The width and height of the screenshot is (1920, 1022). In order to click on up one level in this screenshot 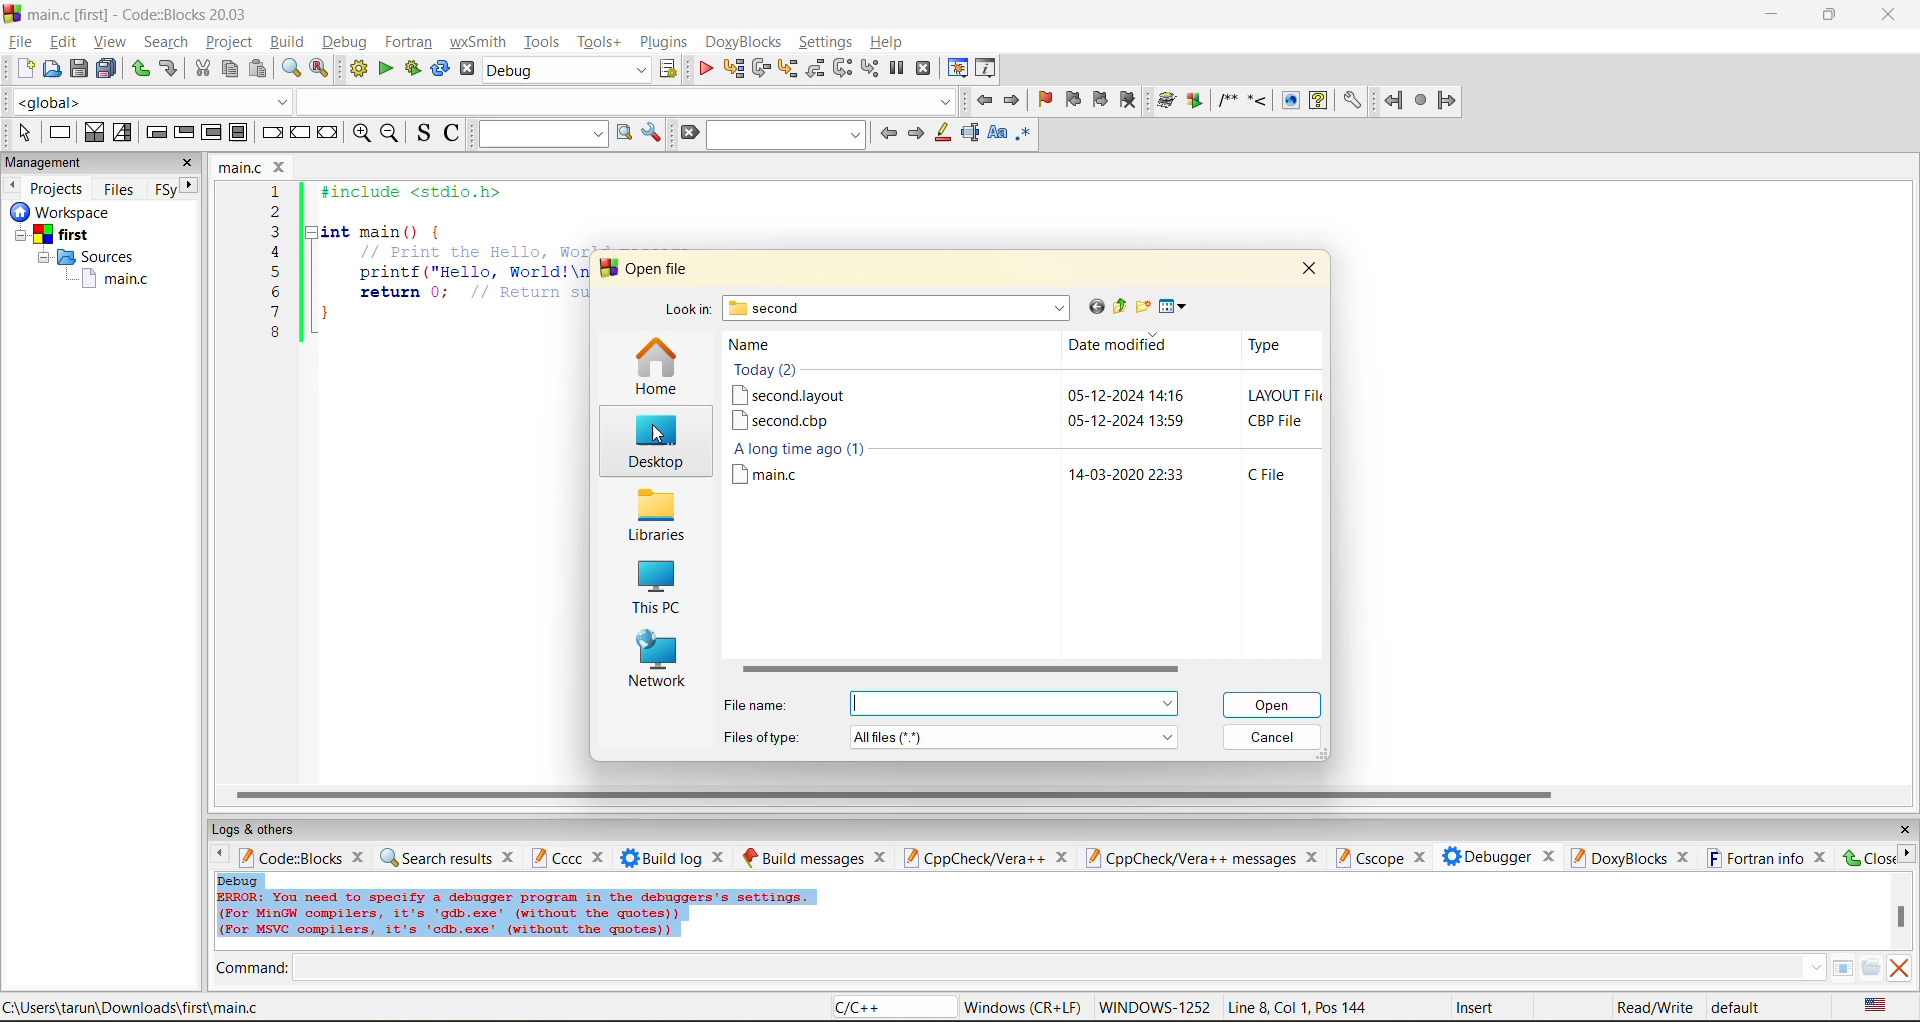, I will do `click(1119, 307)`.